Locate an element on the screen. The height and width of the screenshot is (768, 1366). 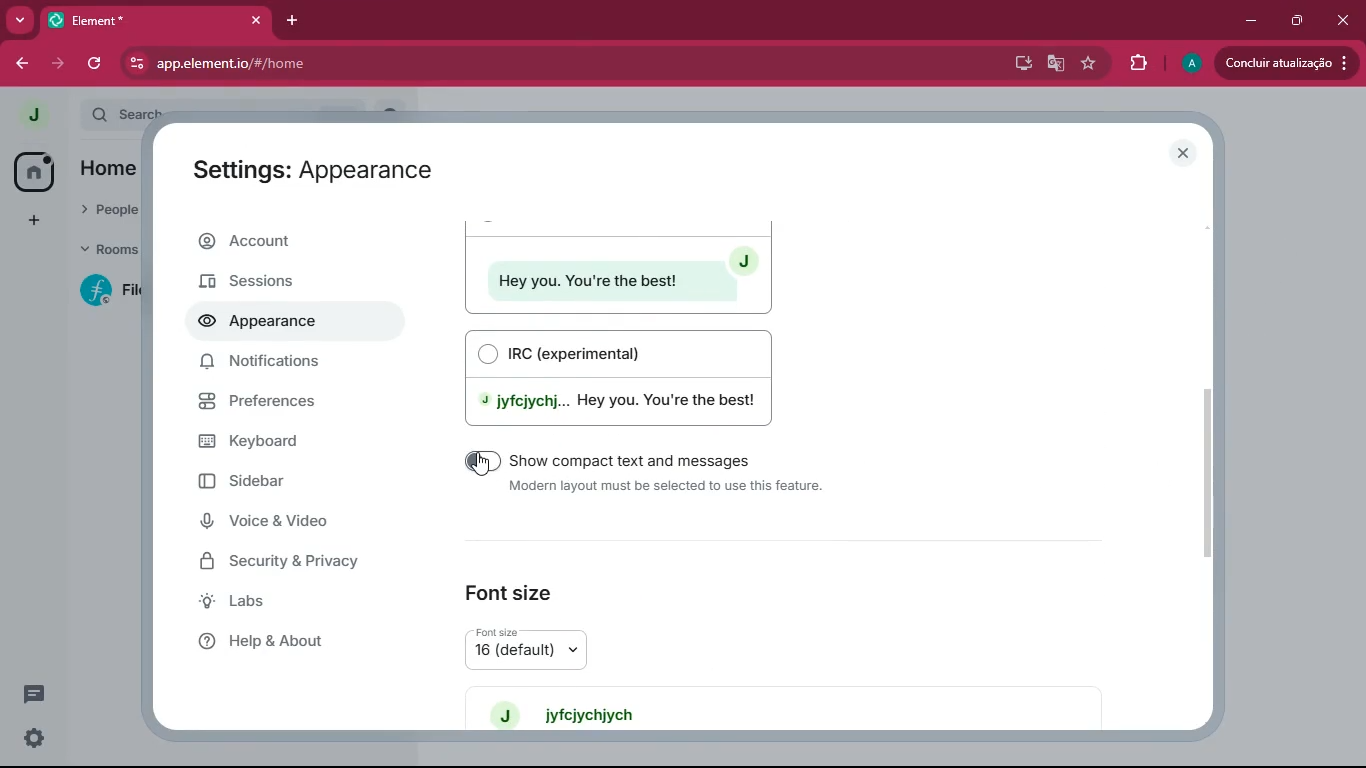
favourite  is located at coordinates (1088, 64).